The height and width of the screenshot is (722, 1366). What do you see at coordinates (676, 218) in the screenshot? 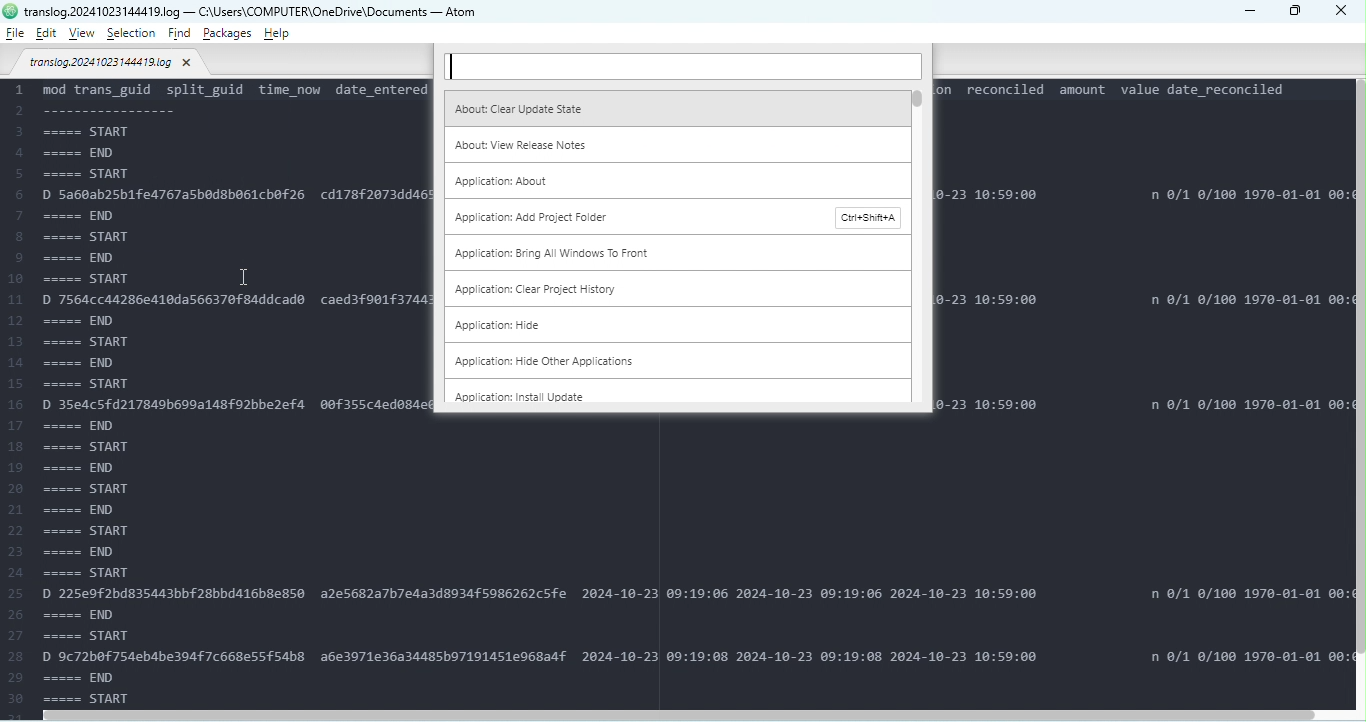
I see `Application: Add project folder` at bounding box center [676, 218].